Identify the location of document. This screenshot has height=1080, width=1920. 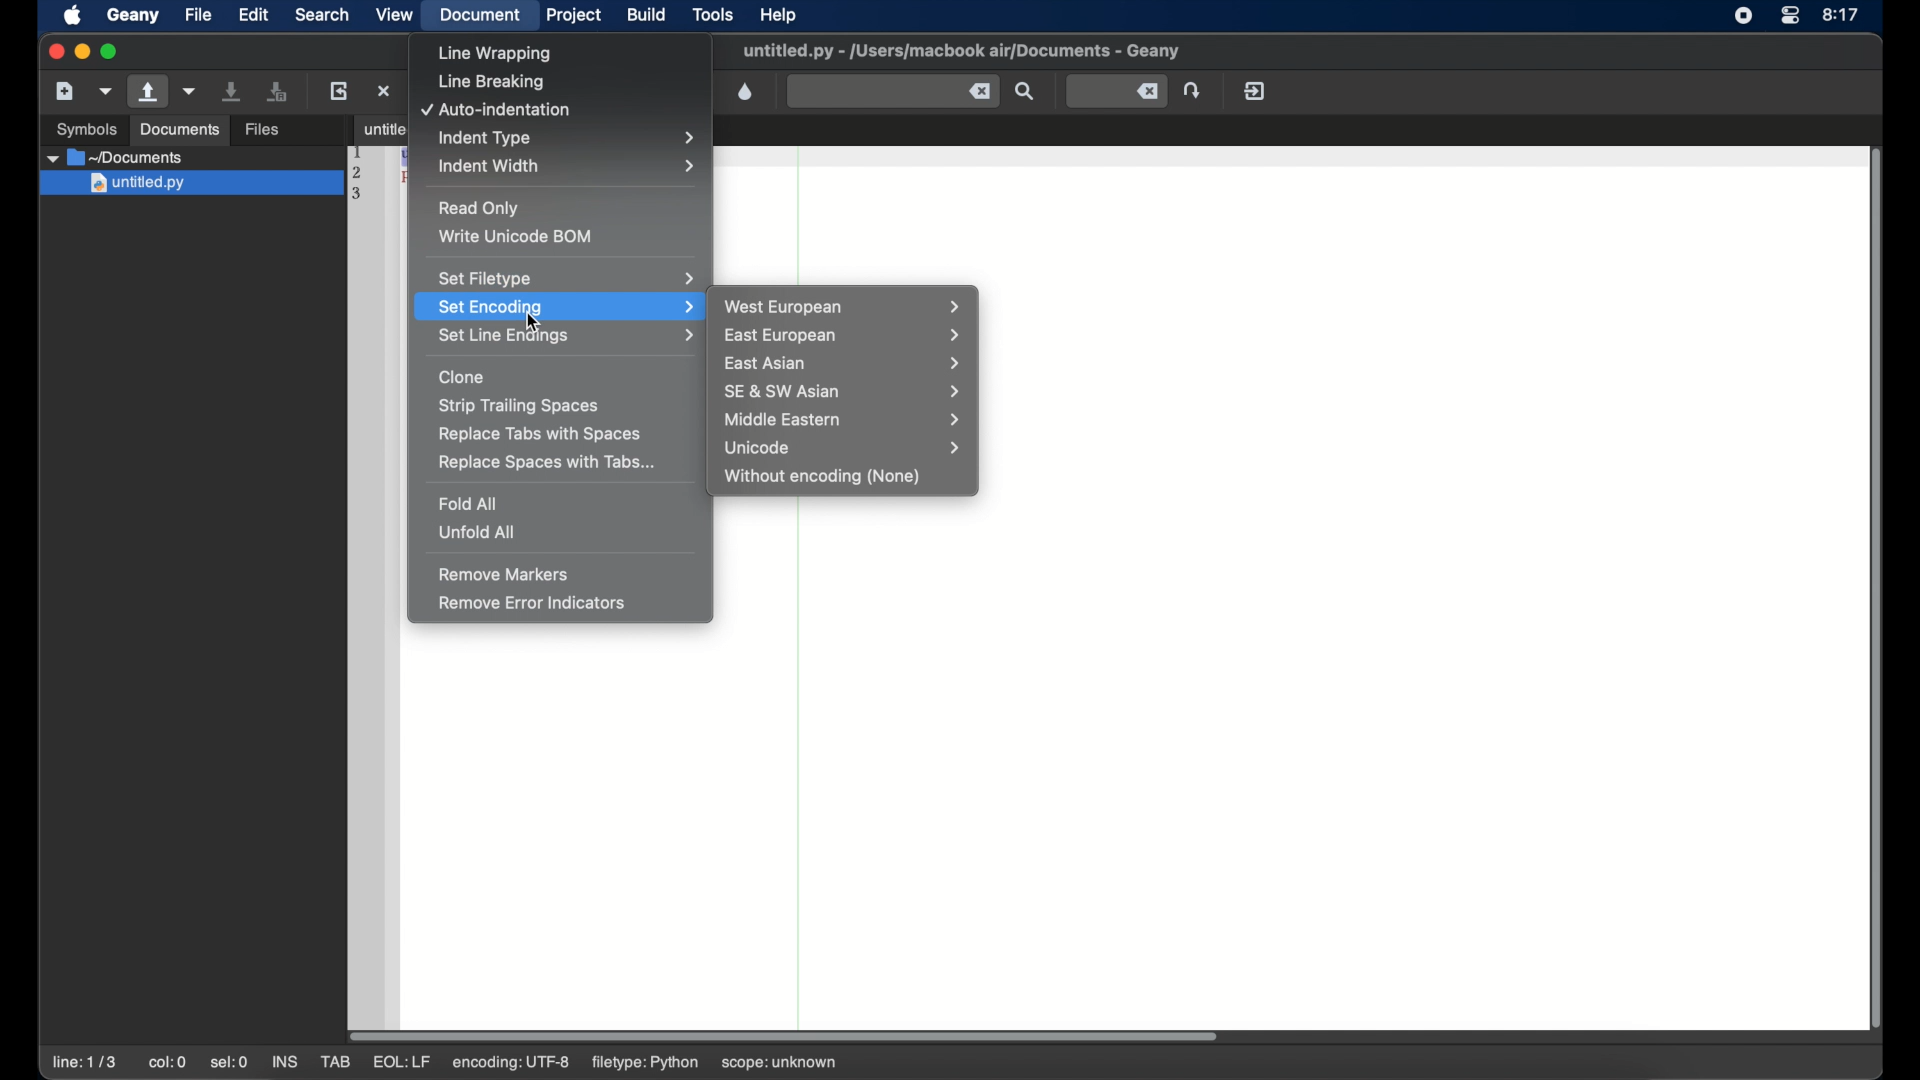
(482, 16).